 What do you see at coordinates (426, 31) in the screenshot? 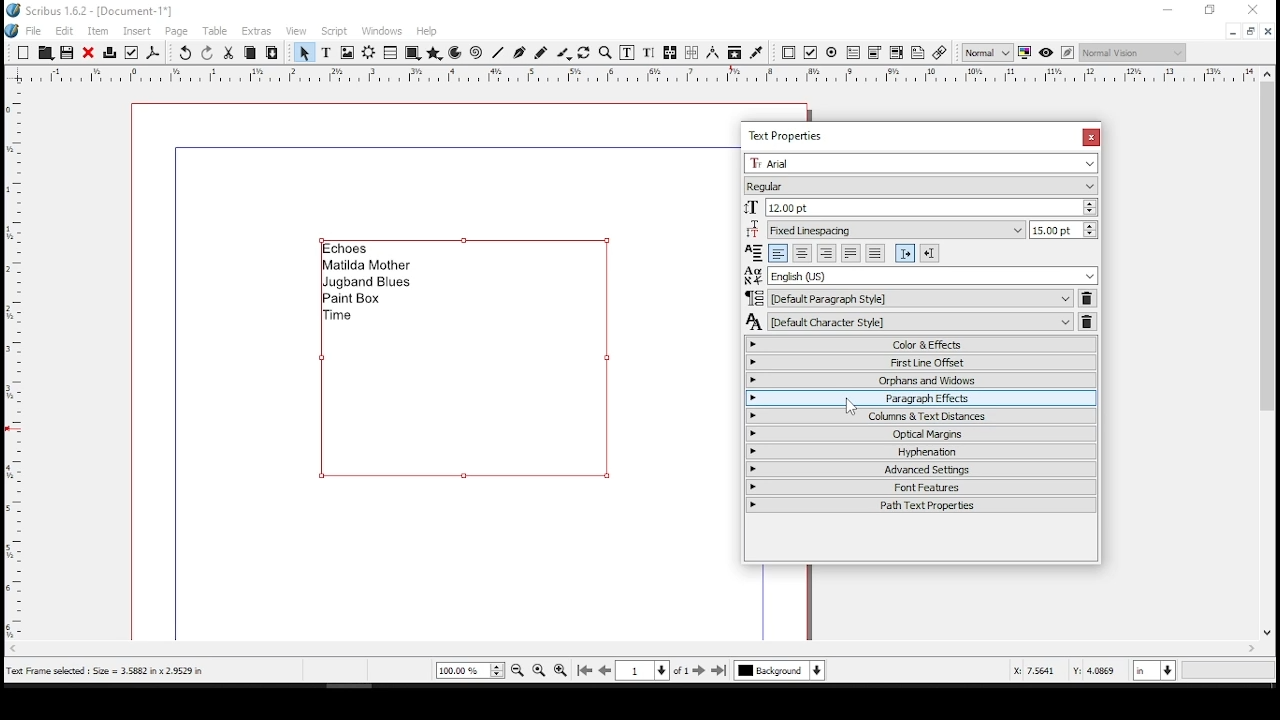
I see `help` at bounding box center [426, 31].